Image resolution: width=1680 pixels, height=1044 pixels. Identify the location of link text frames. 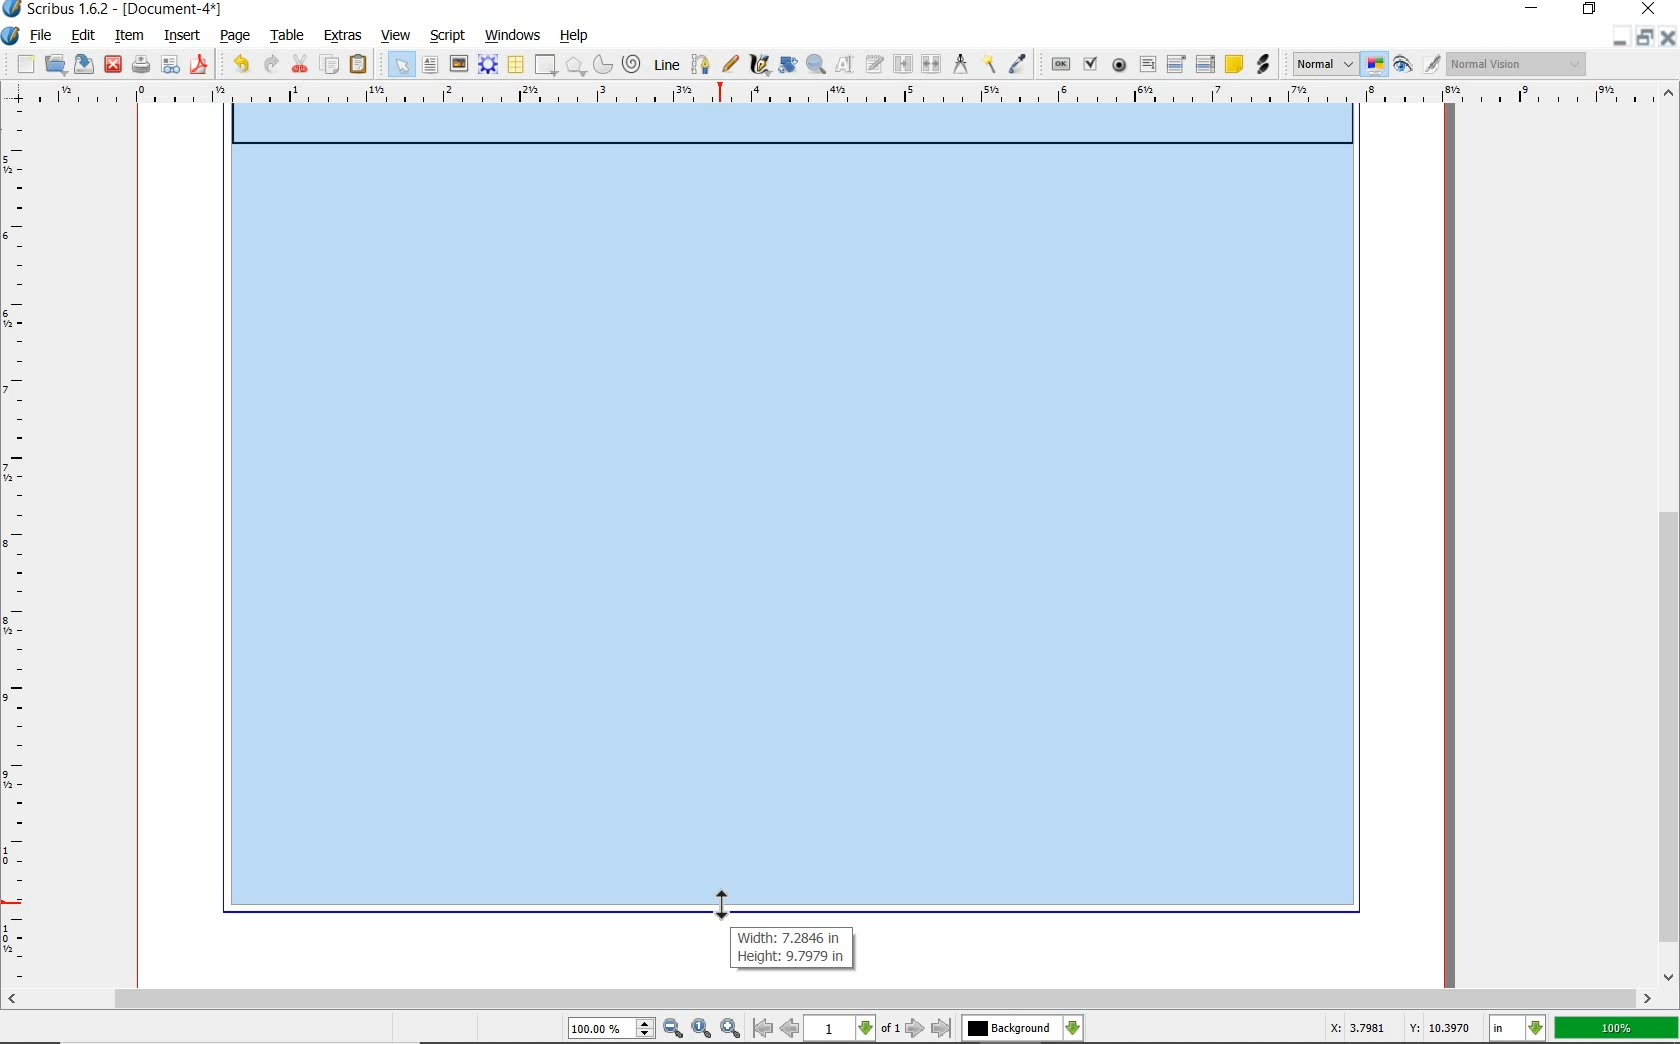
(900, 63).